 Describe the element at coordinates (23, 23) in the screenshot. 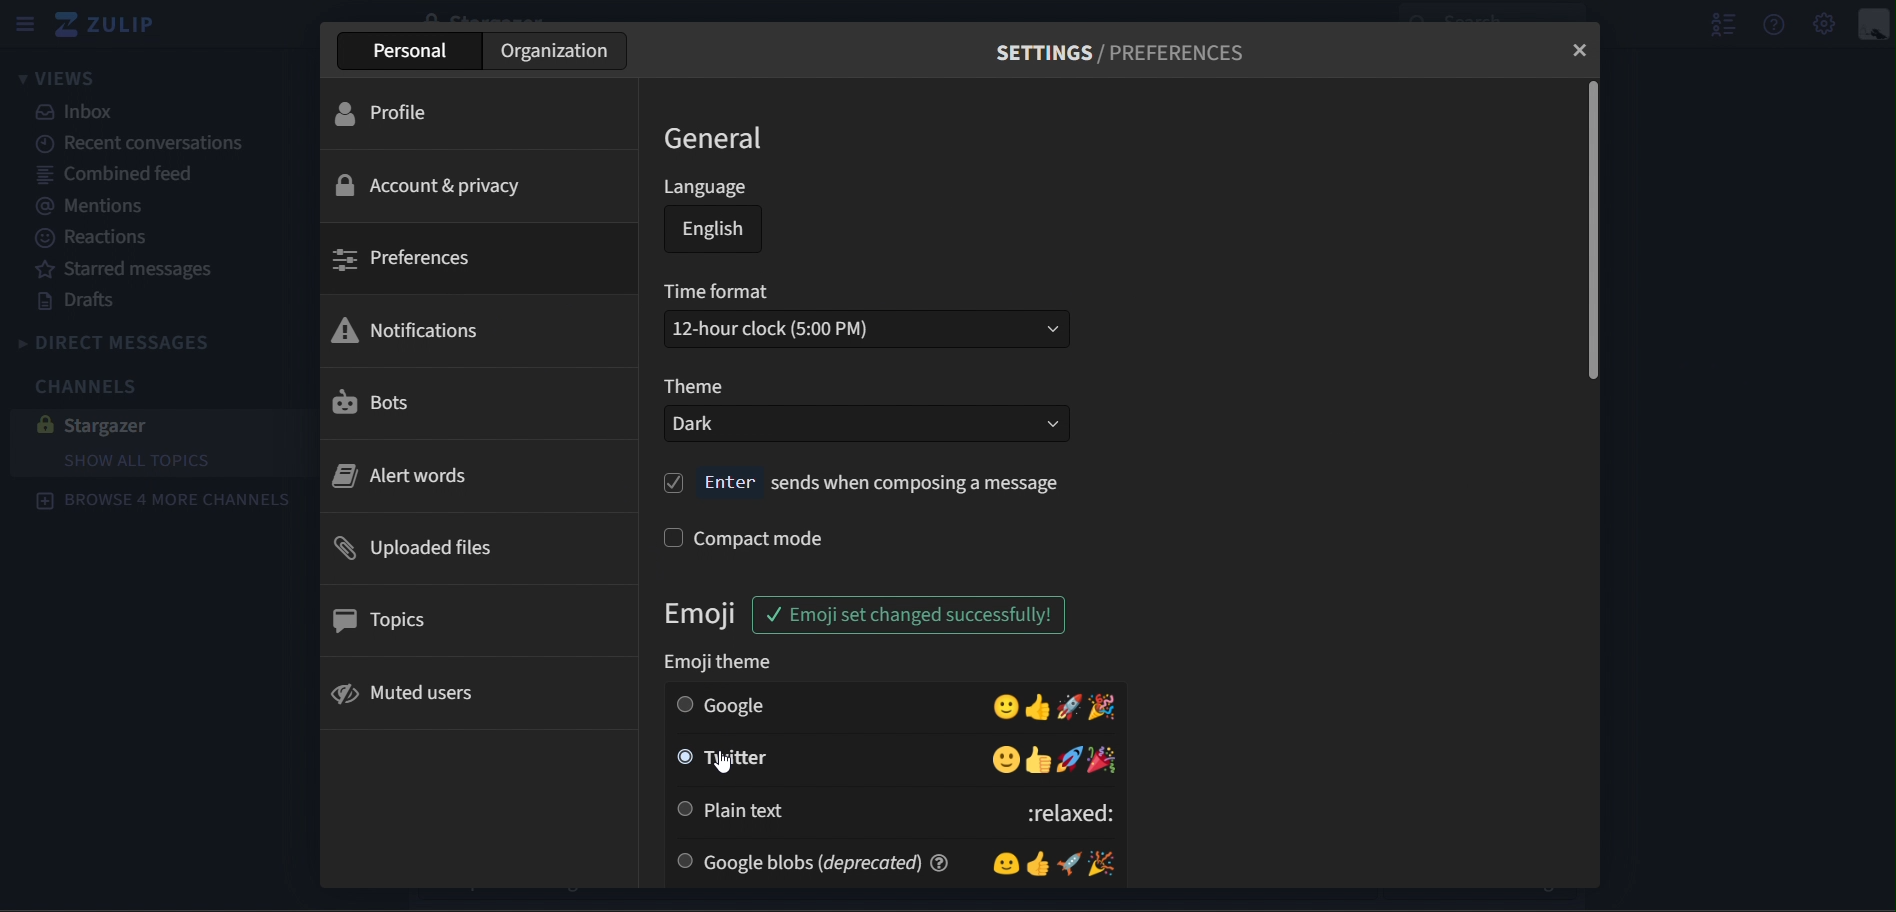

I see `hide sidebar` at that location.